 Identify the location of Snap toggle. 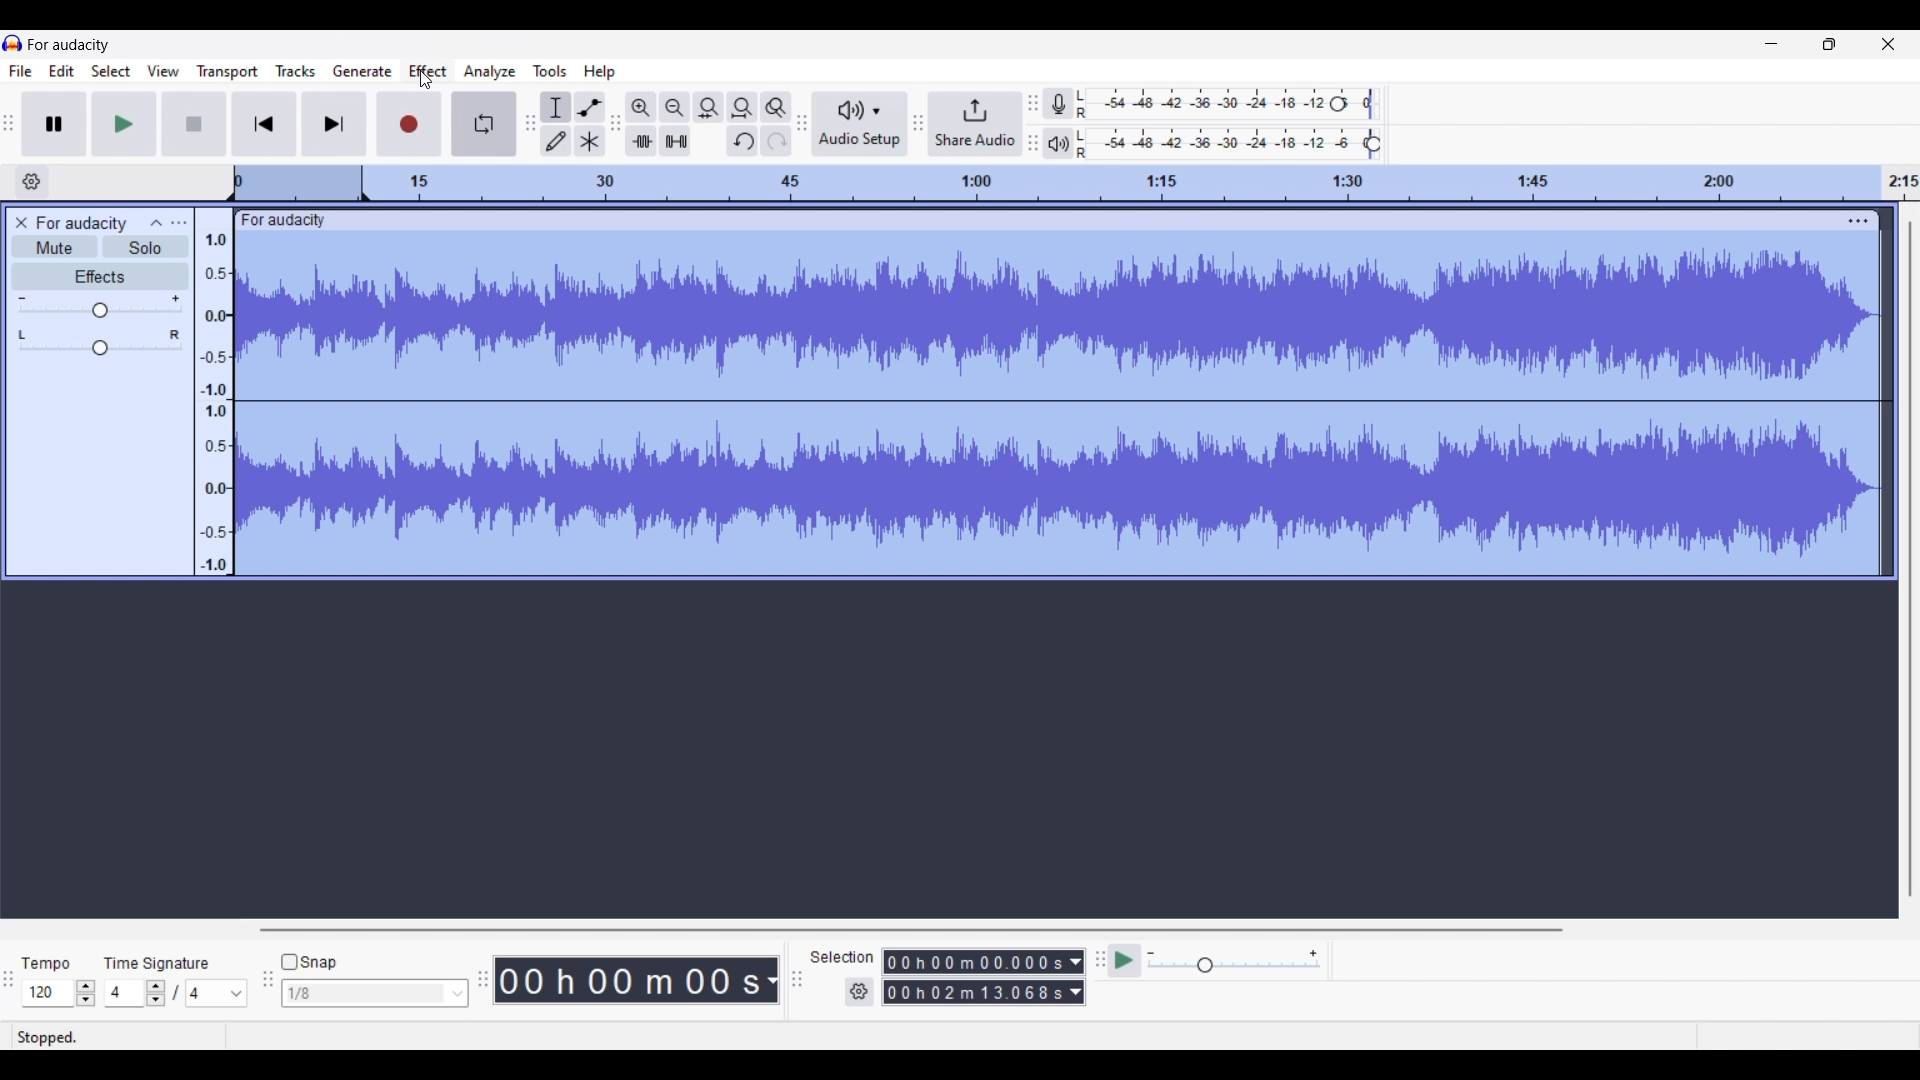
(309, 962).